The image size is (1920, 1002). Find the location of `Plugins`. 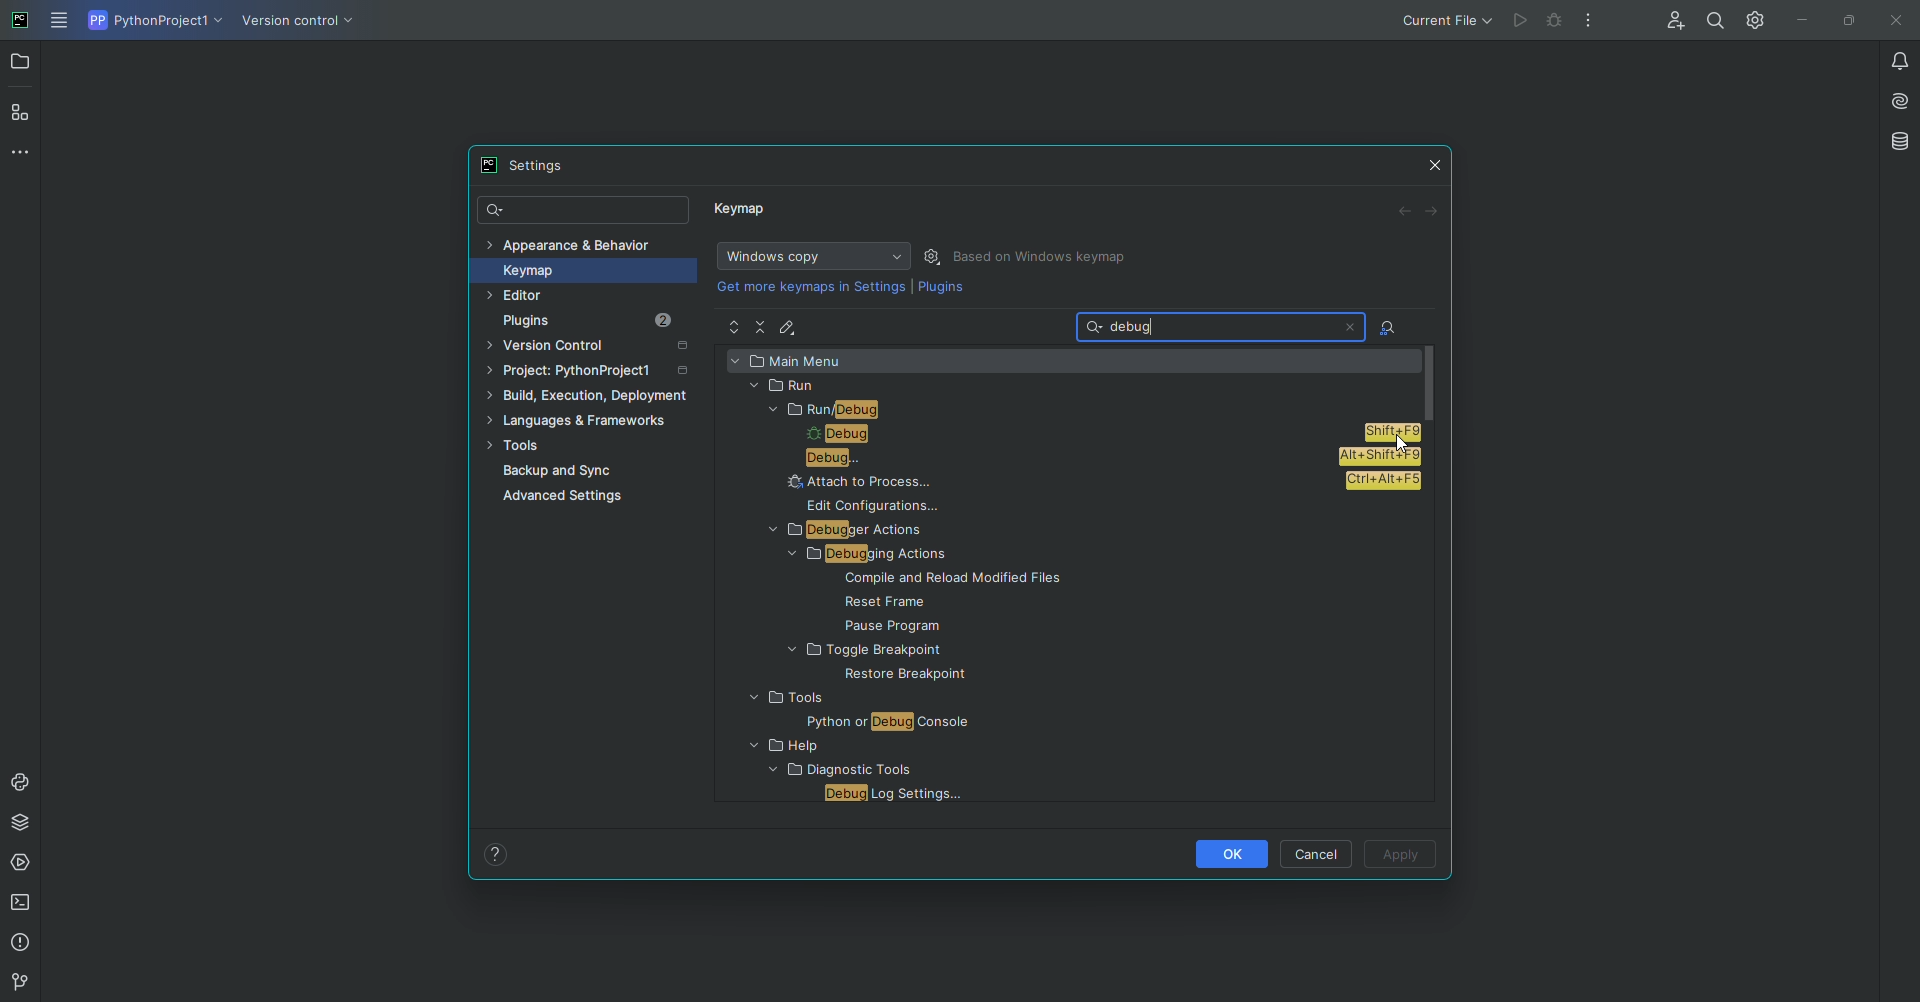

Plugins is located at coordinates (941, 291).